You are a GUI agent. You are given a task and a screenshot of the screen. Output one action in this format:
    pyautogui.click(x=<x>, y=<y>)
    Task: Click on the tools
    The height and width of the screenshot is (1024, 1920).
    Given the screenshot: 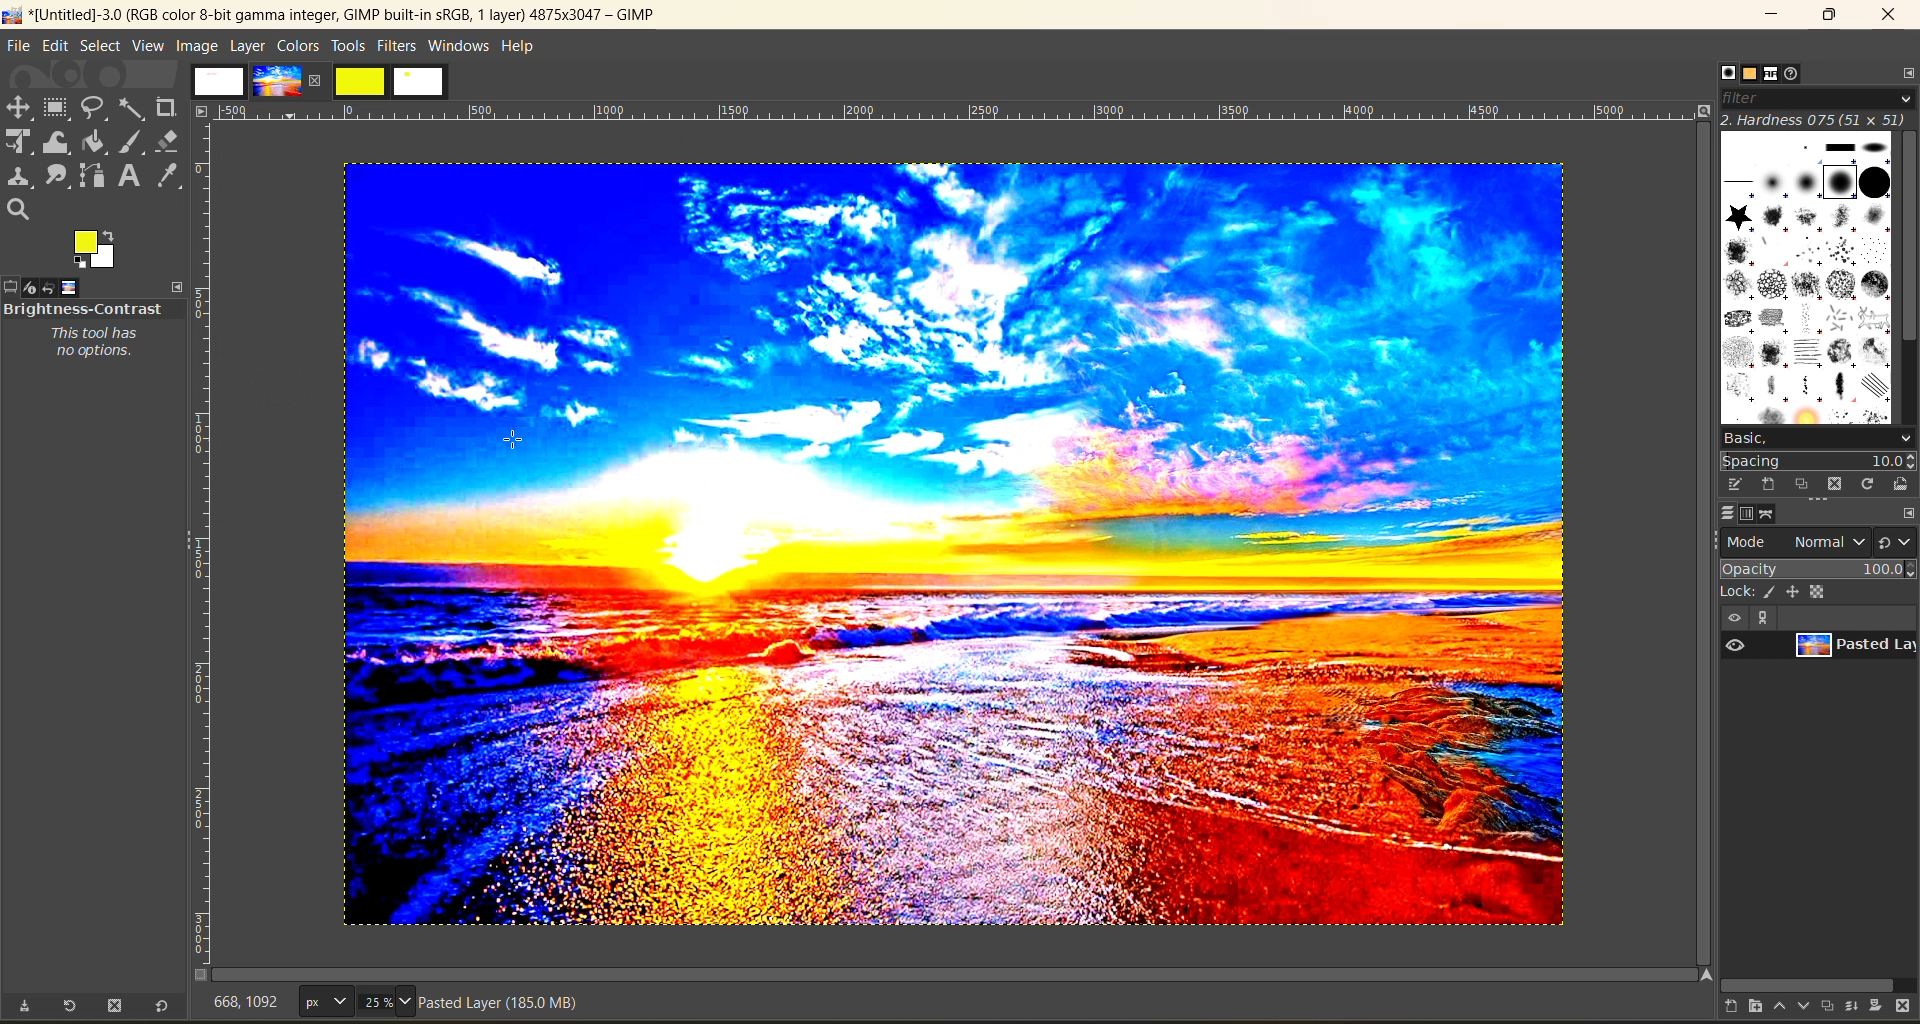 What is the action you would take?
    pyautogui.click(x=100, y=161)
    